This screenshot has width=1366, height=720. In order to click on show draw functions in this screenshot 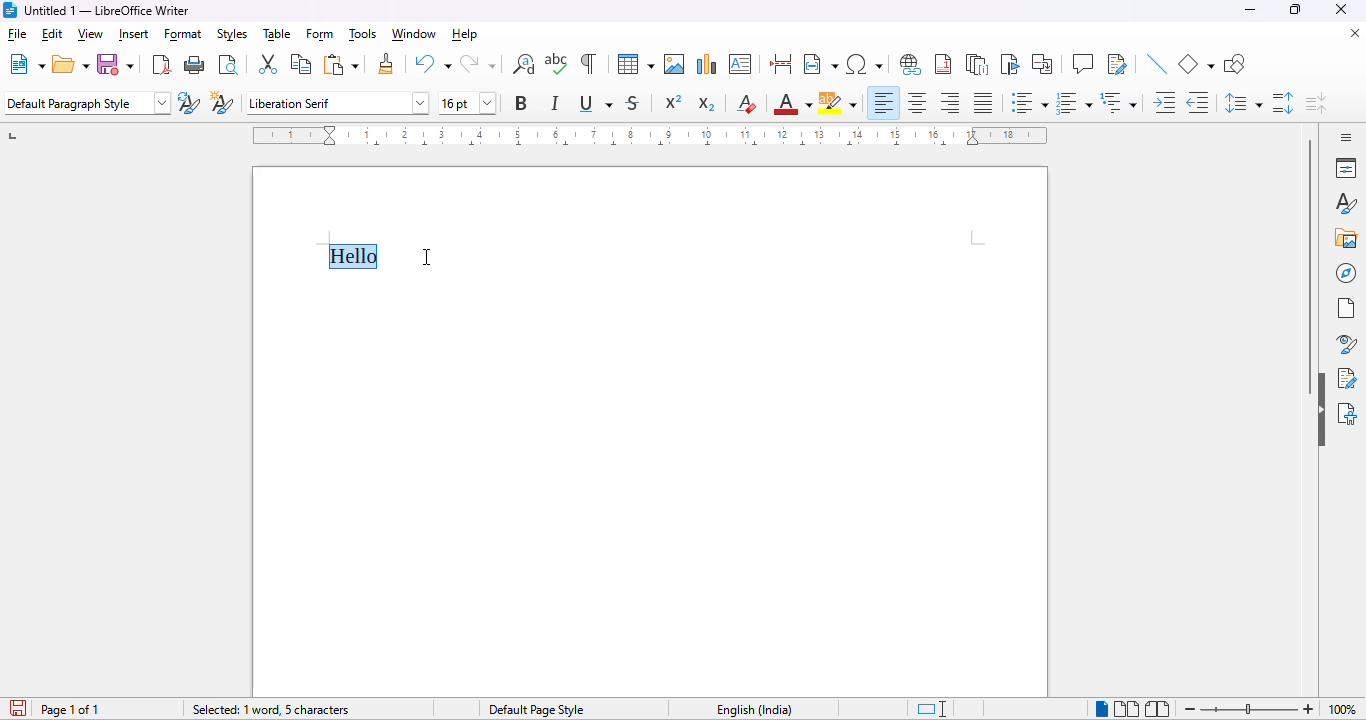, I will do `click(1234, 65)`.